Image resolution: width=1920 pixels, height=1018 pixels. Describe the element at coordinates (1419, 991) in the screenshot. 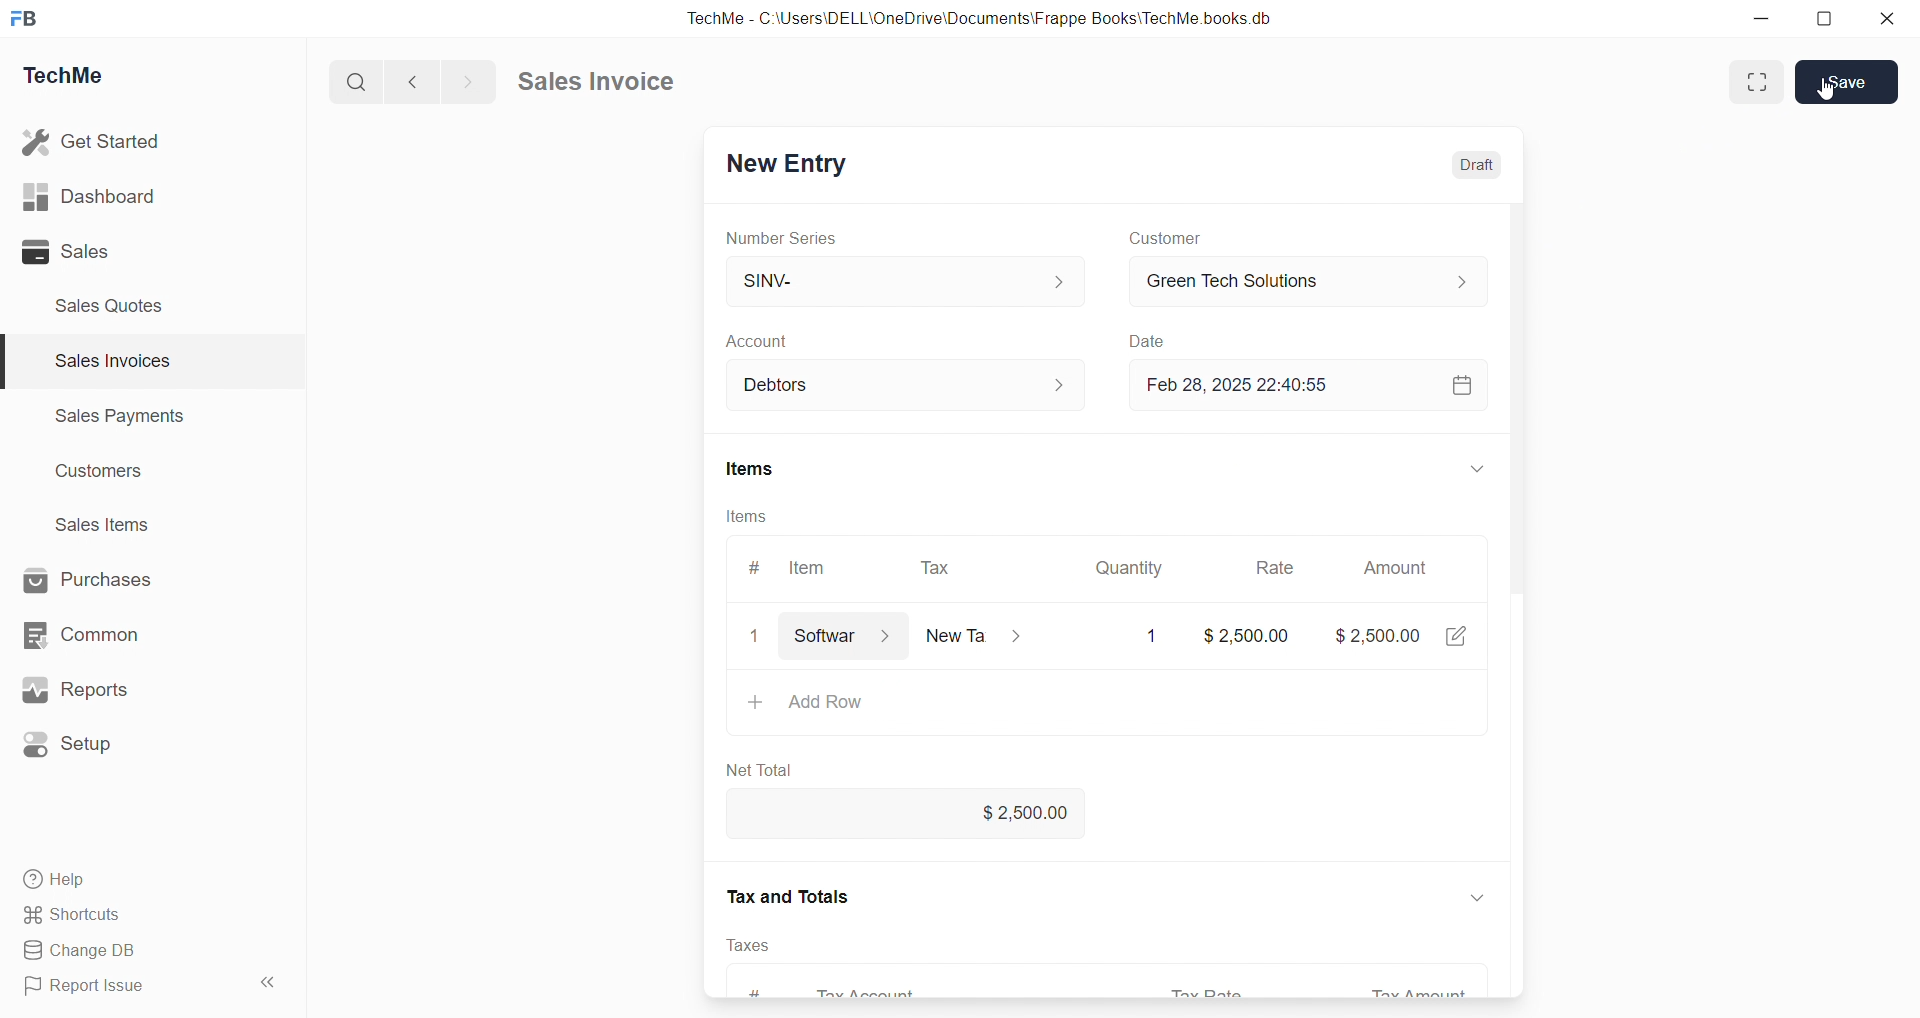

I see `Tax Amount` at that location.